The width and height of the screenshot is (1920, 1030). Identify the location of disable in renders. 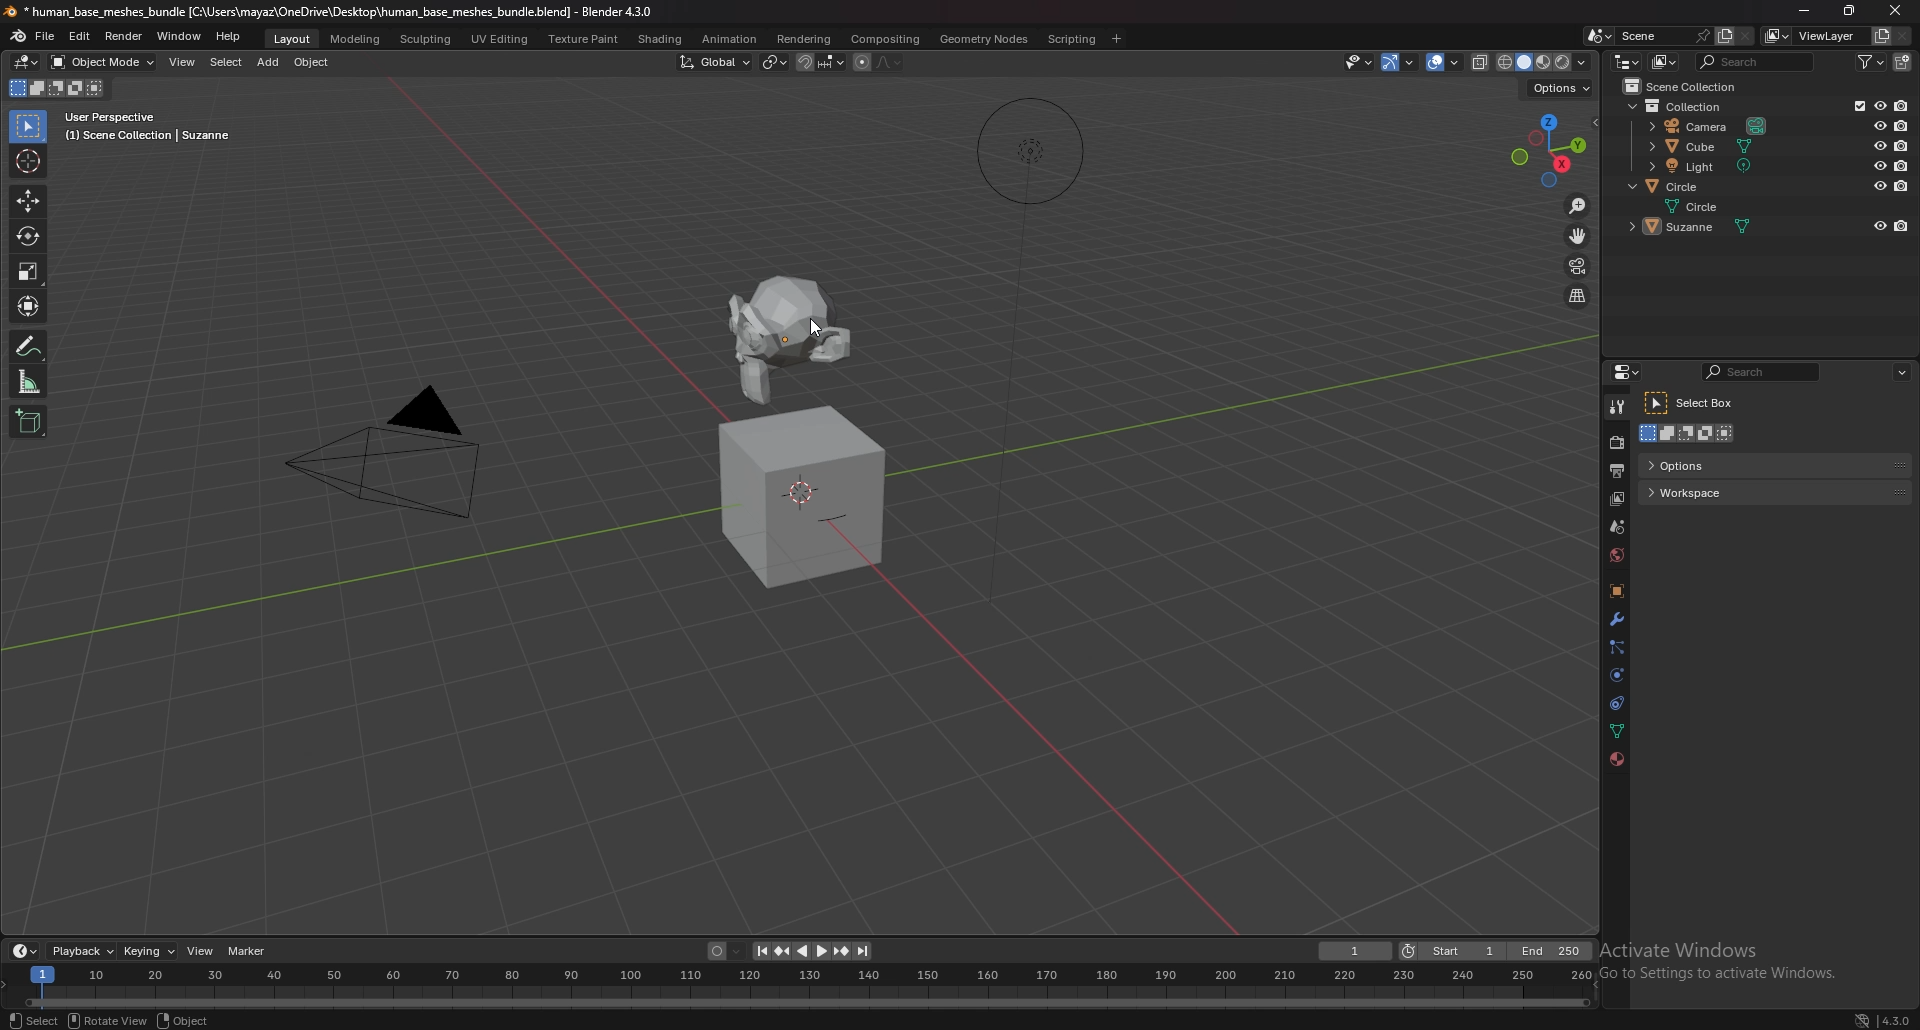
(1900, 186).